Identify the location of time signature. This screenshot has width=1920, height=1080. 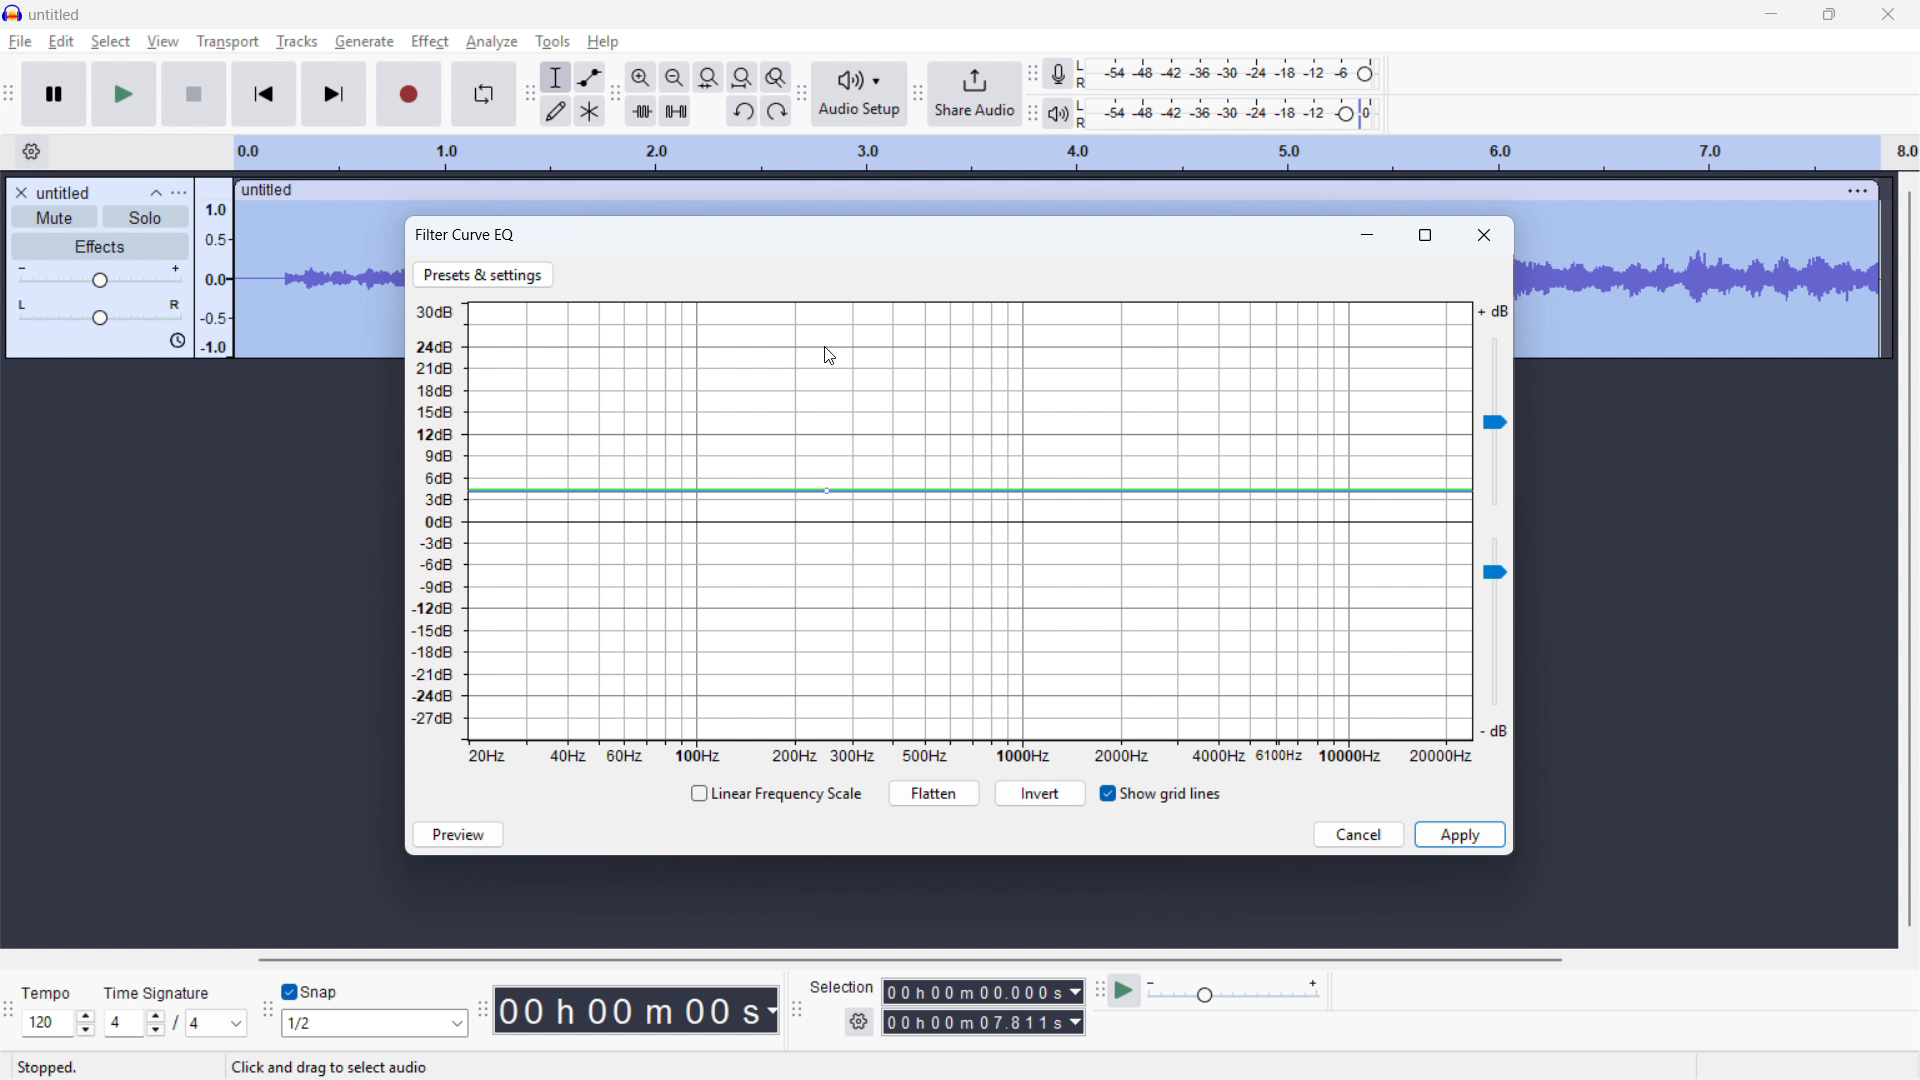
(158, 994).